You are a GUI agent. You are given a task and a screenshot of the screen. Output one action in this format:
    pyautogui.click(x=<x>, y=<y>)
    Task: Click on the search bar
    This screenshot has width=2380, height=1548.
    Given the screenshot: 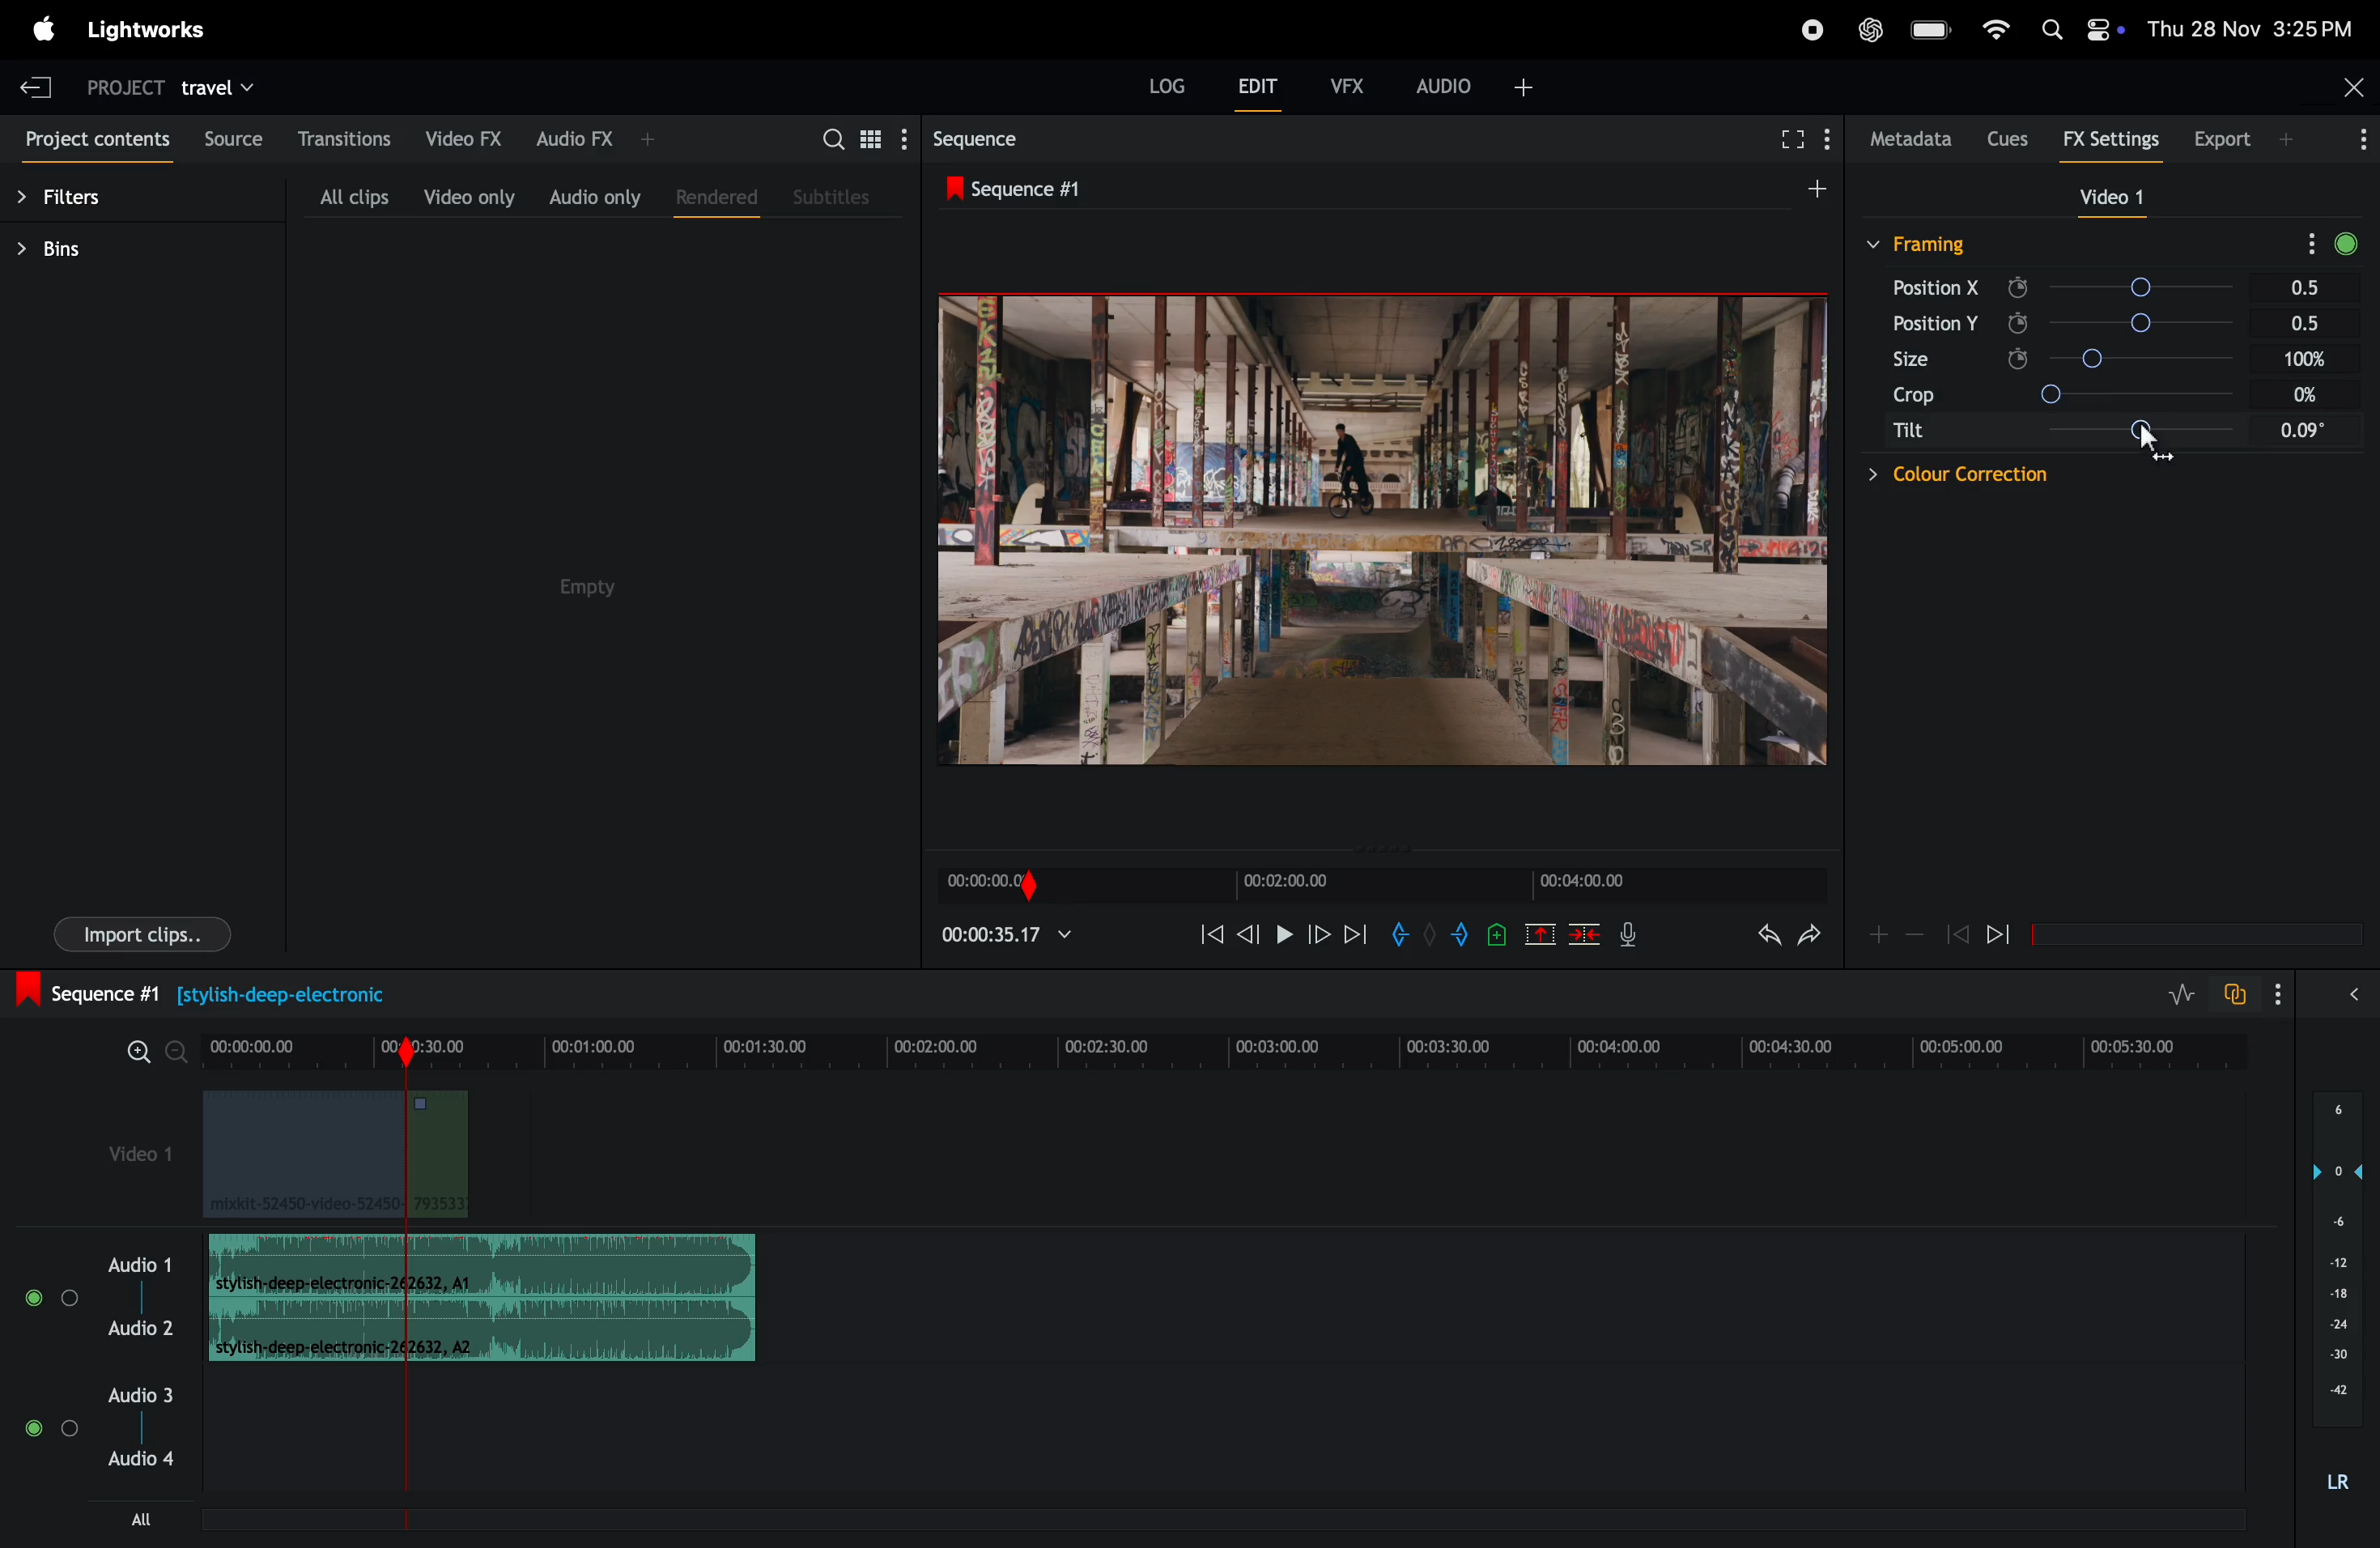 What is the action you would take?
    pyautogui.click(x=856, y=137)
    